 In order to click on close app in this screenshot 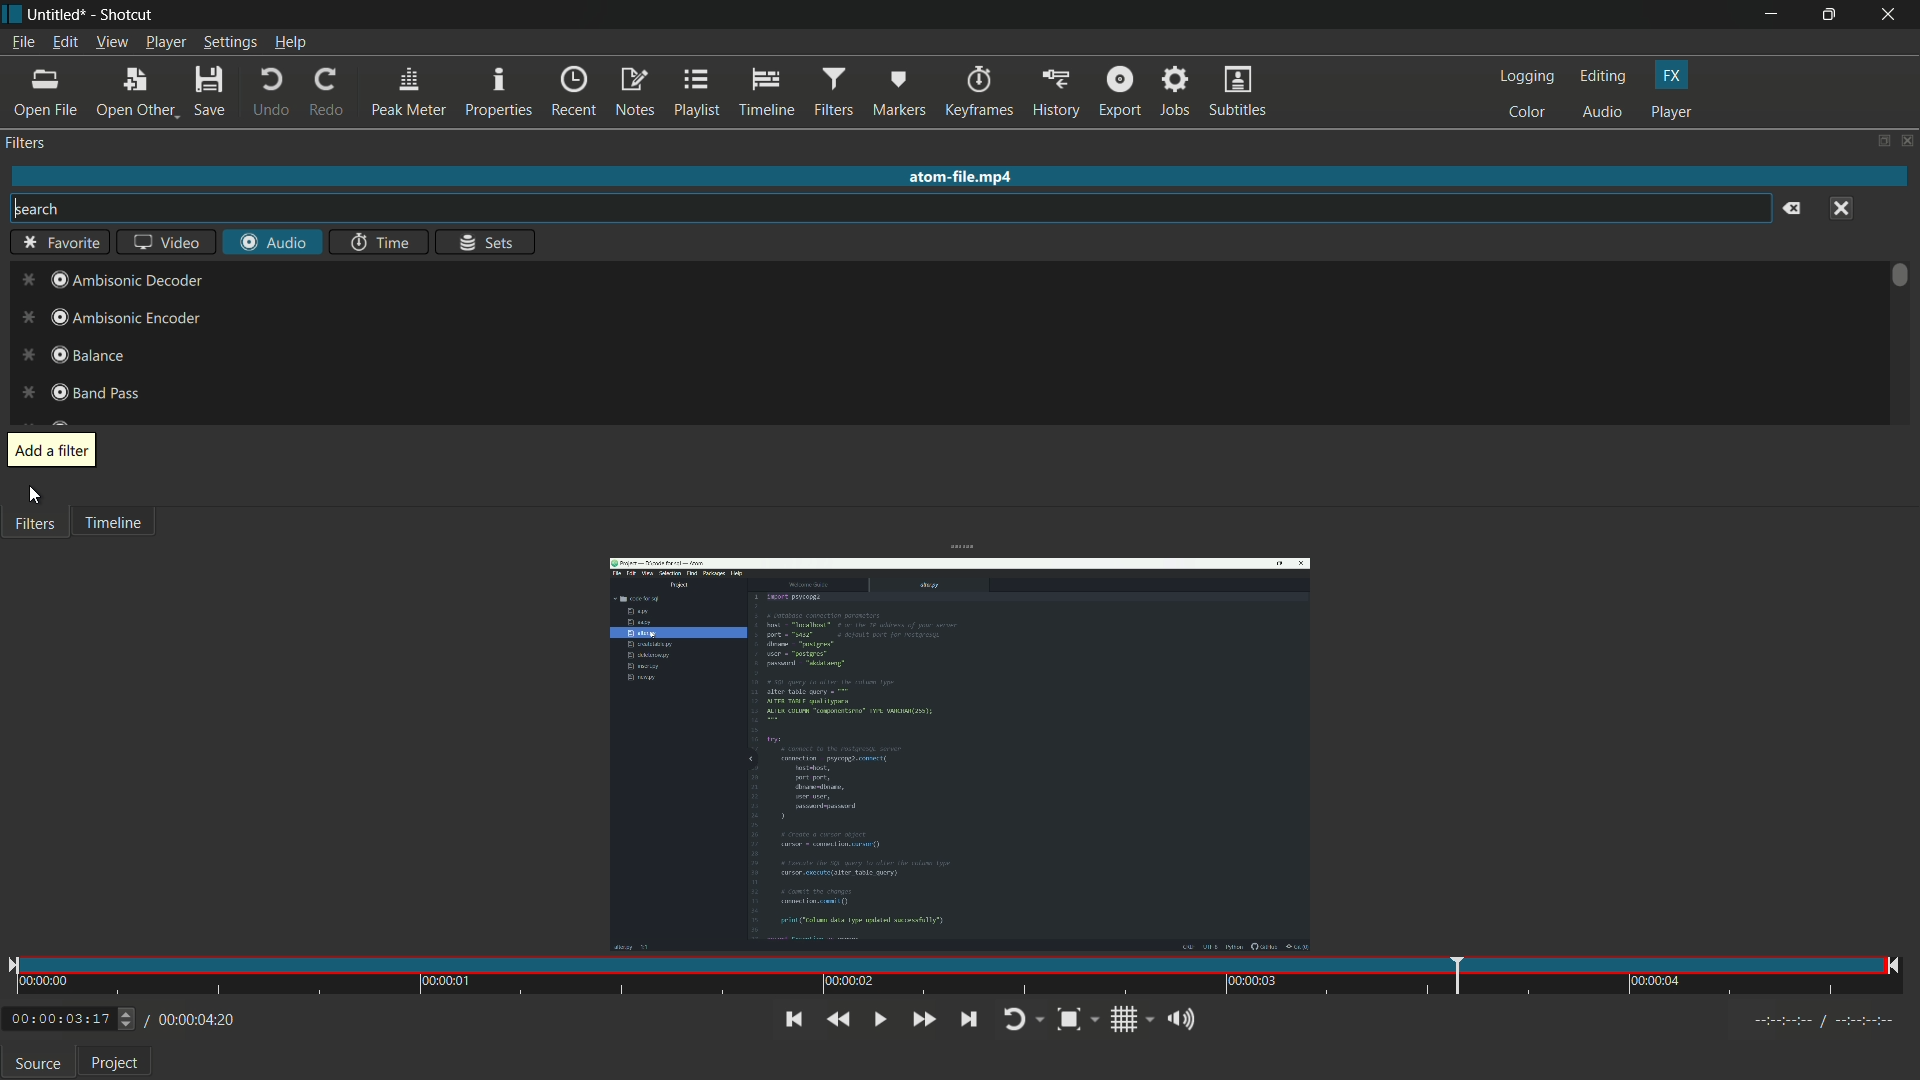, I will do `click(1892, 15)`.